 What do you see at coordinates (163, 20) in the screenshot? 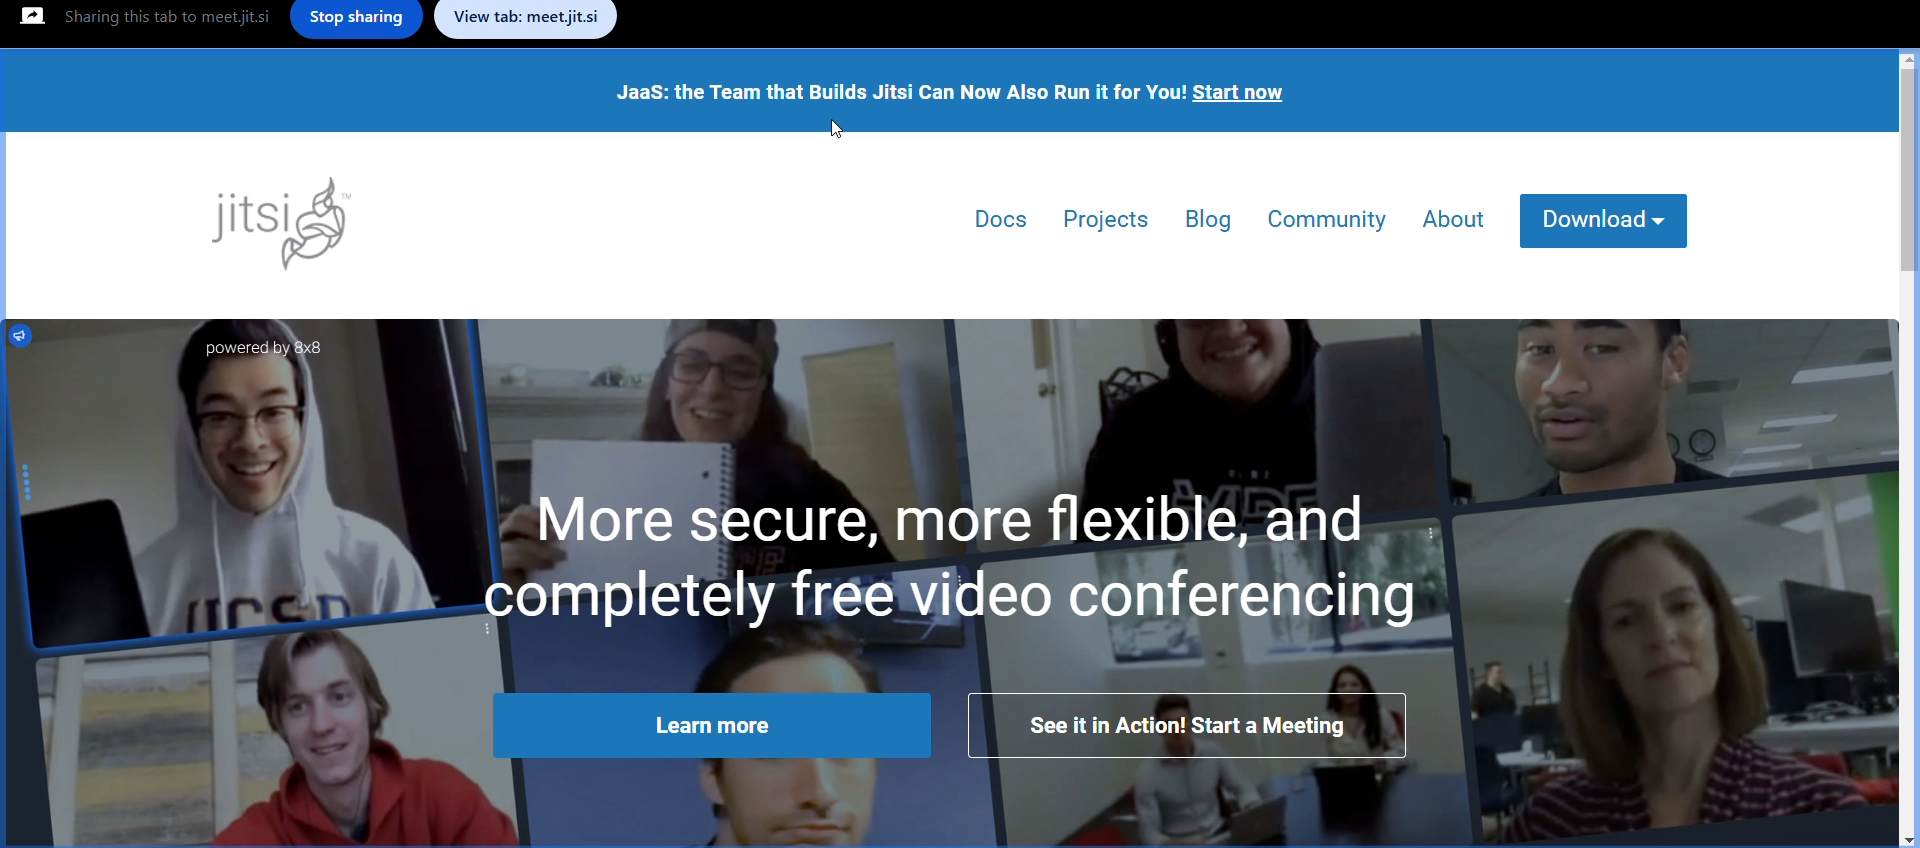
I see `Sharing this tab to meetjitsi` at bounding box center [163, 20].